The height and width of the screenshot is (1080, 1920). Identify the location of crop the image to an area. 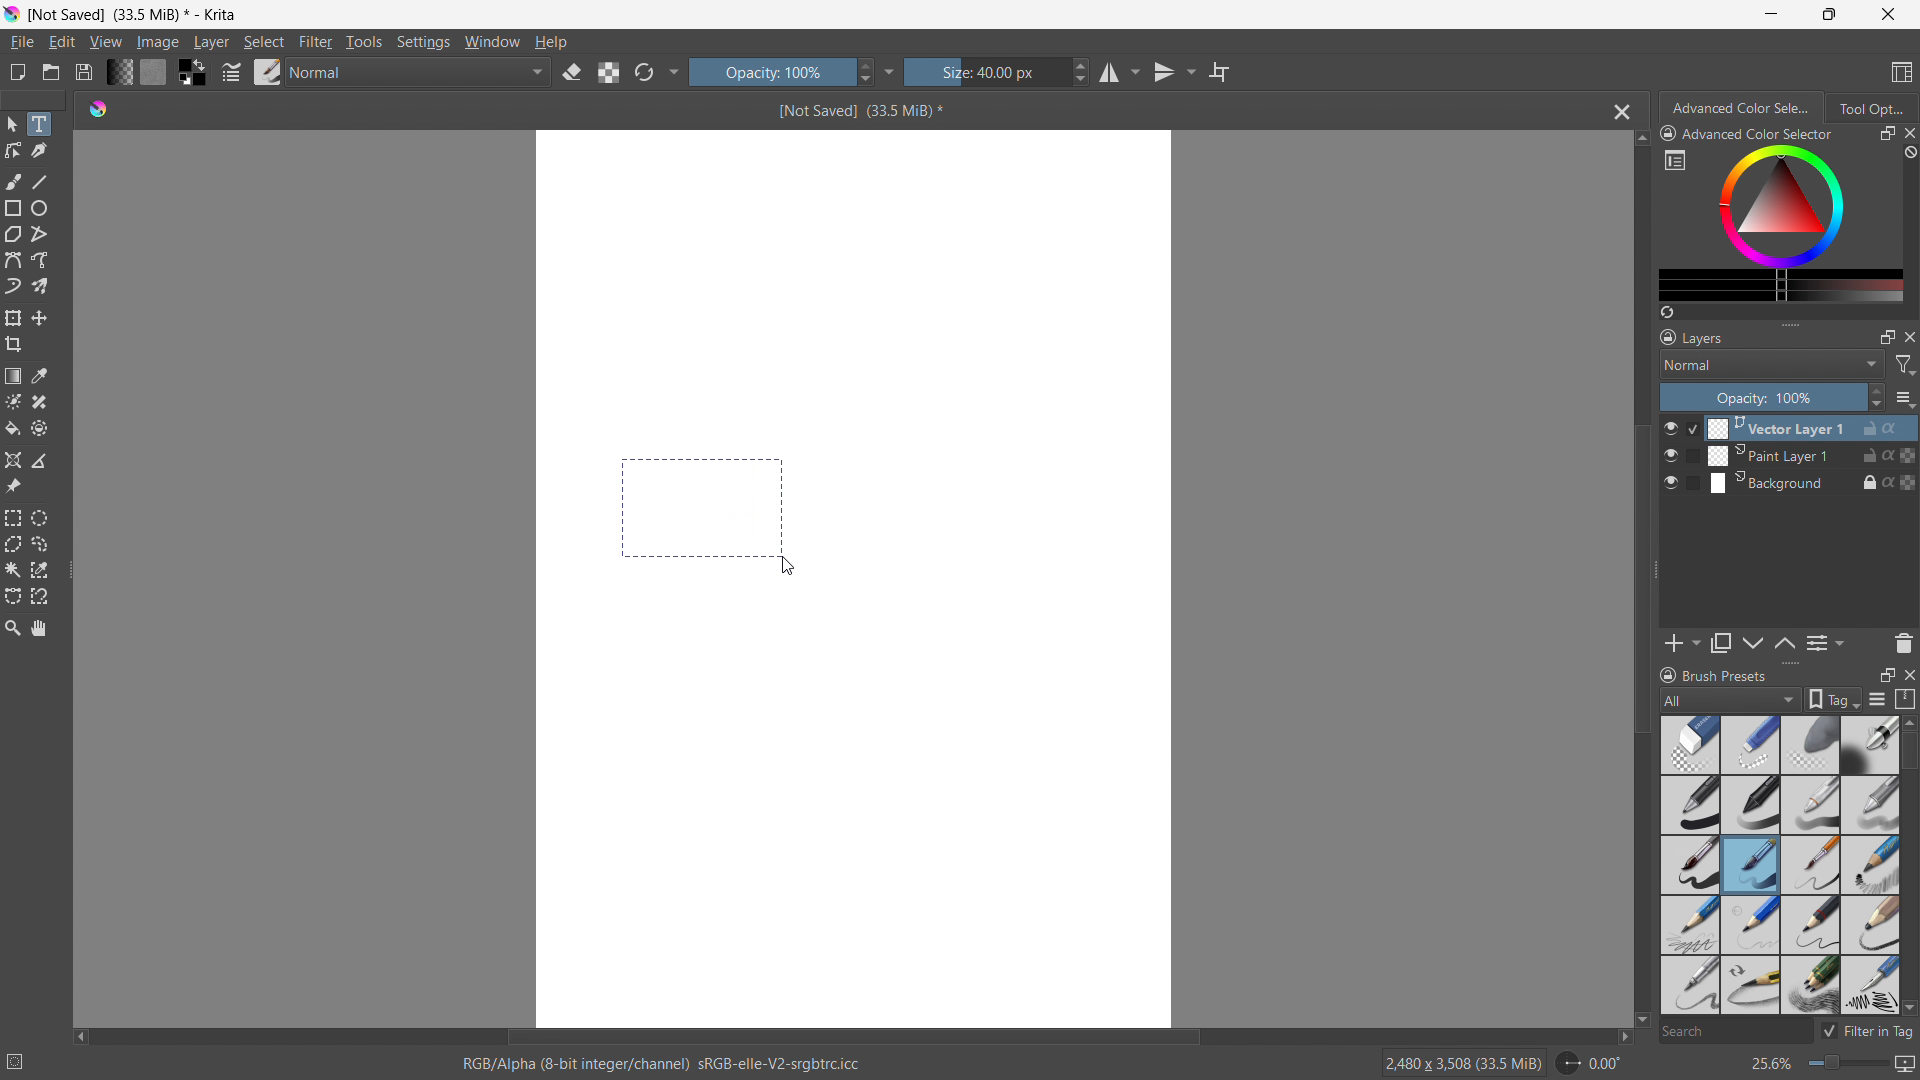
(14, 344).